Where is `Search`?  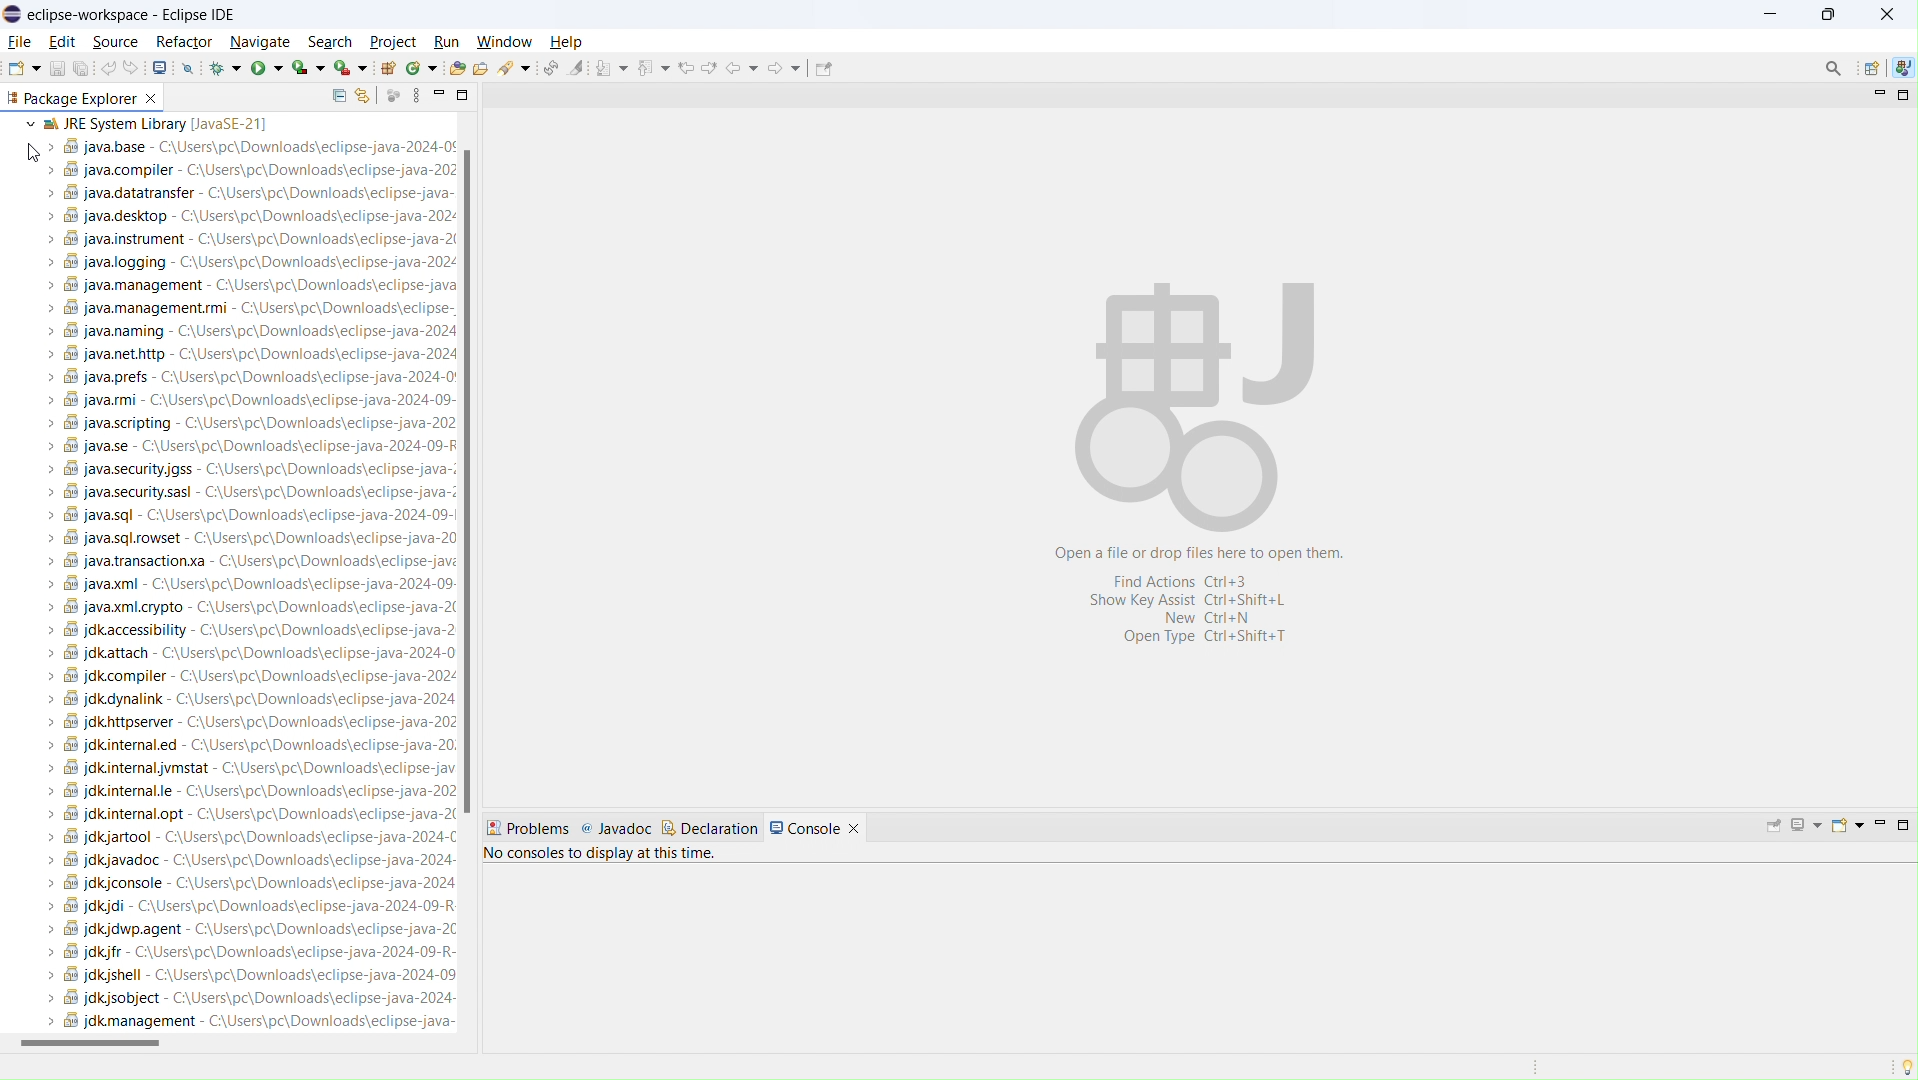 Search is located at coordinates (516, 68).